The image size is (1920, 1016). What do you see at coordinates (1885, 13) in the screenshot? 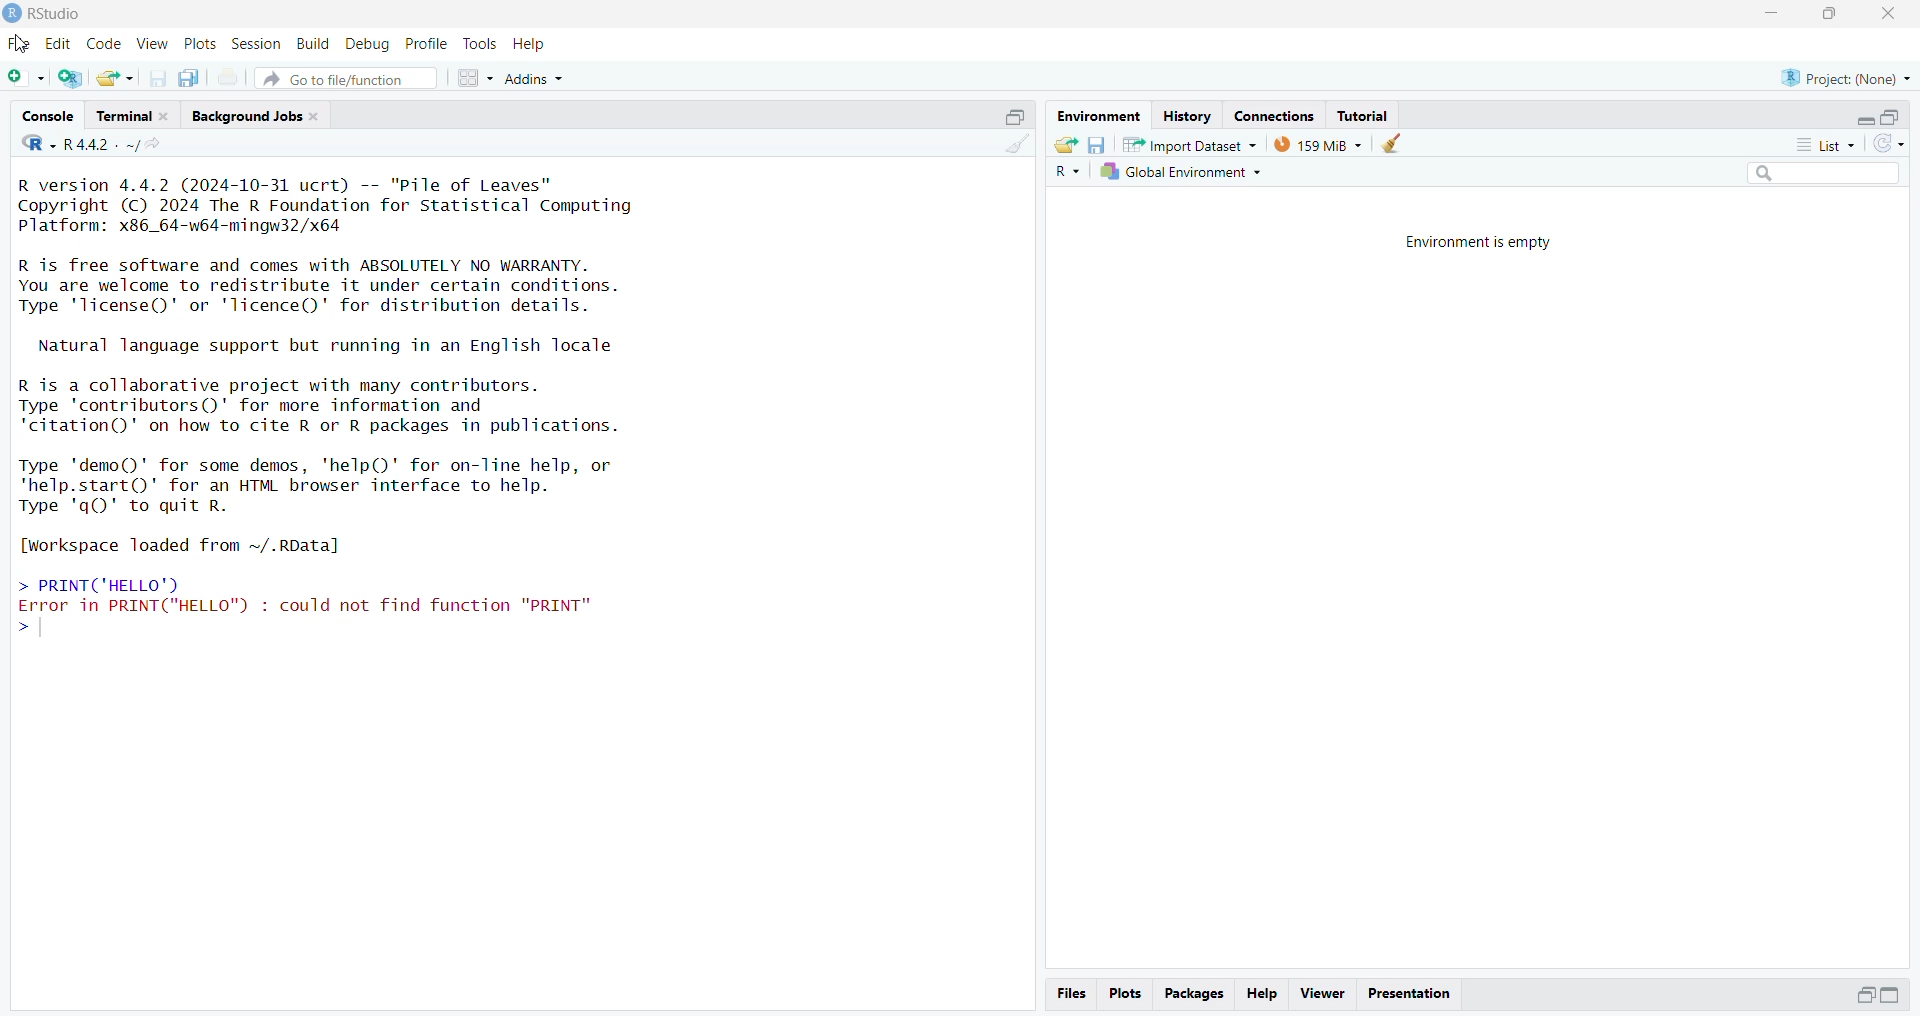
I see `close` at bounding box center [1885, 13].